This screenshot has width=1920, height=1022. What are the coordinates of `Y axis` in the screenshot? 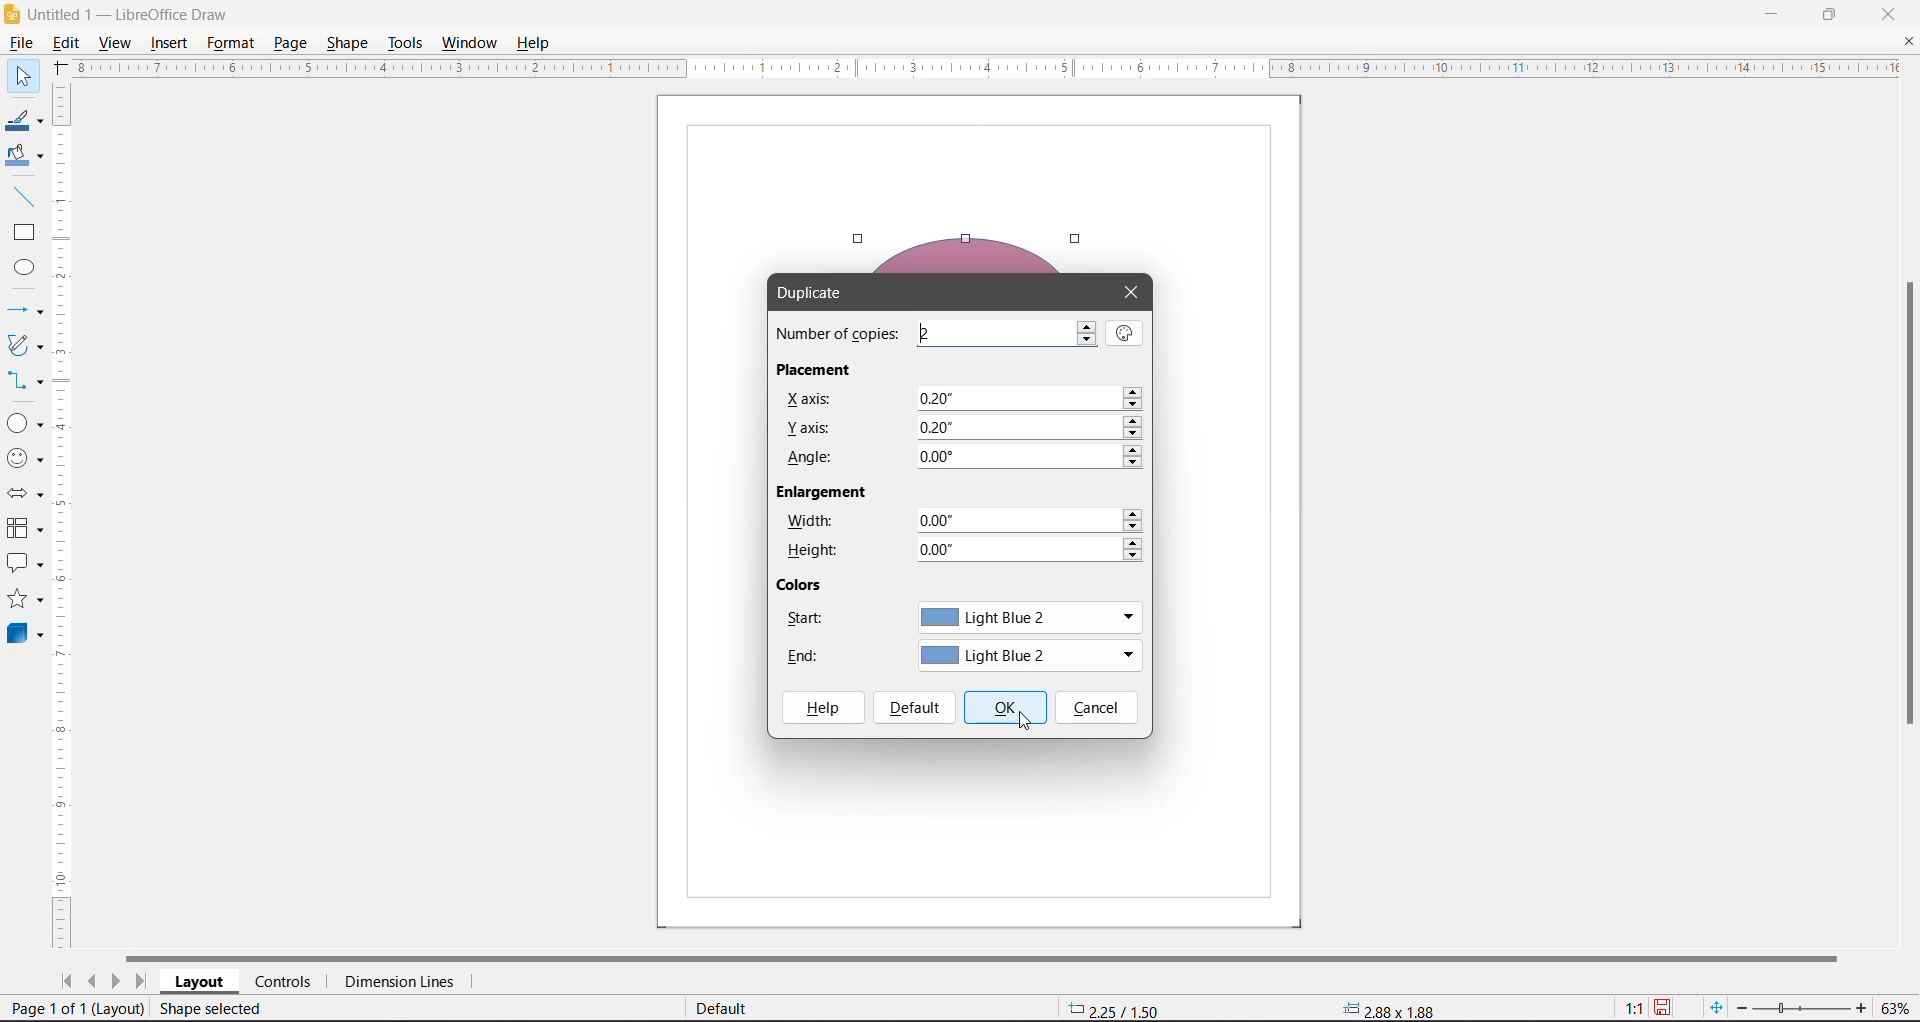 It's located at (808, 428).